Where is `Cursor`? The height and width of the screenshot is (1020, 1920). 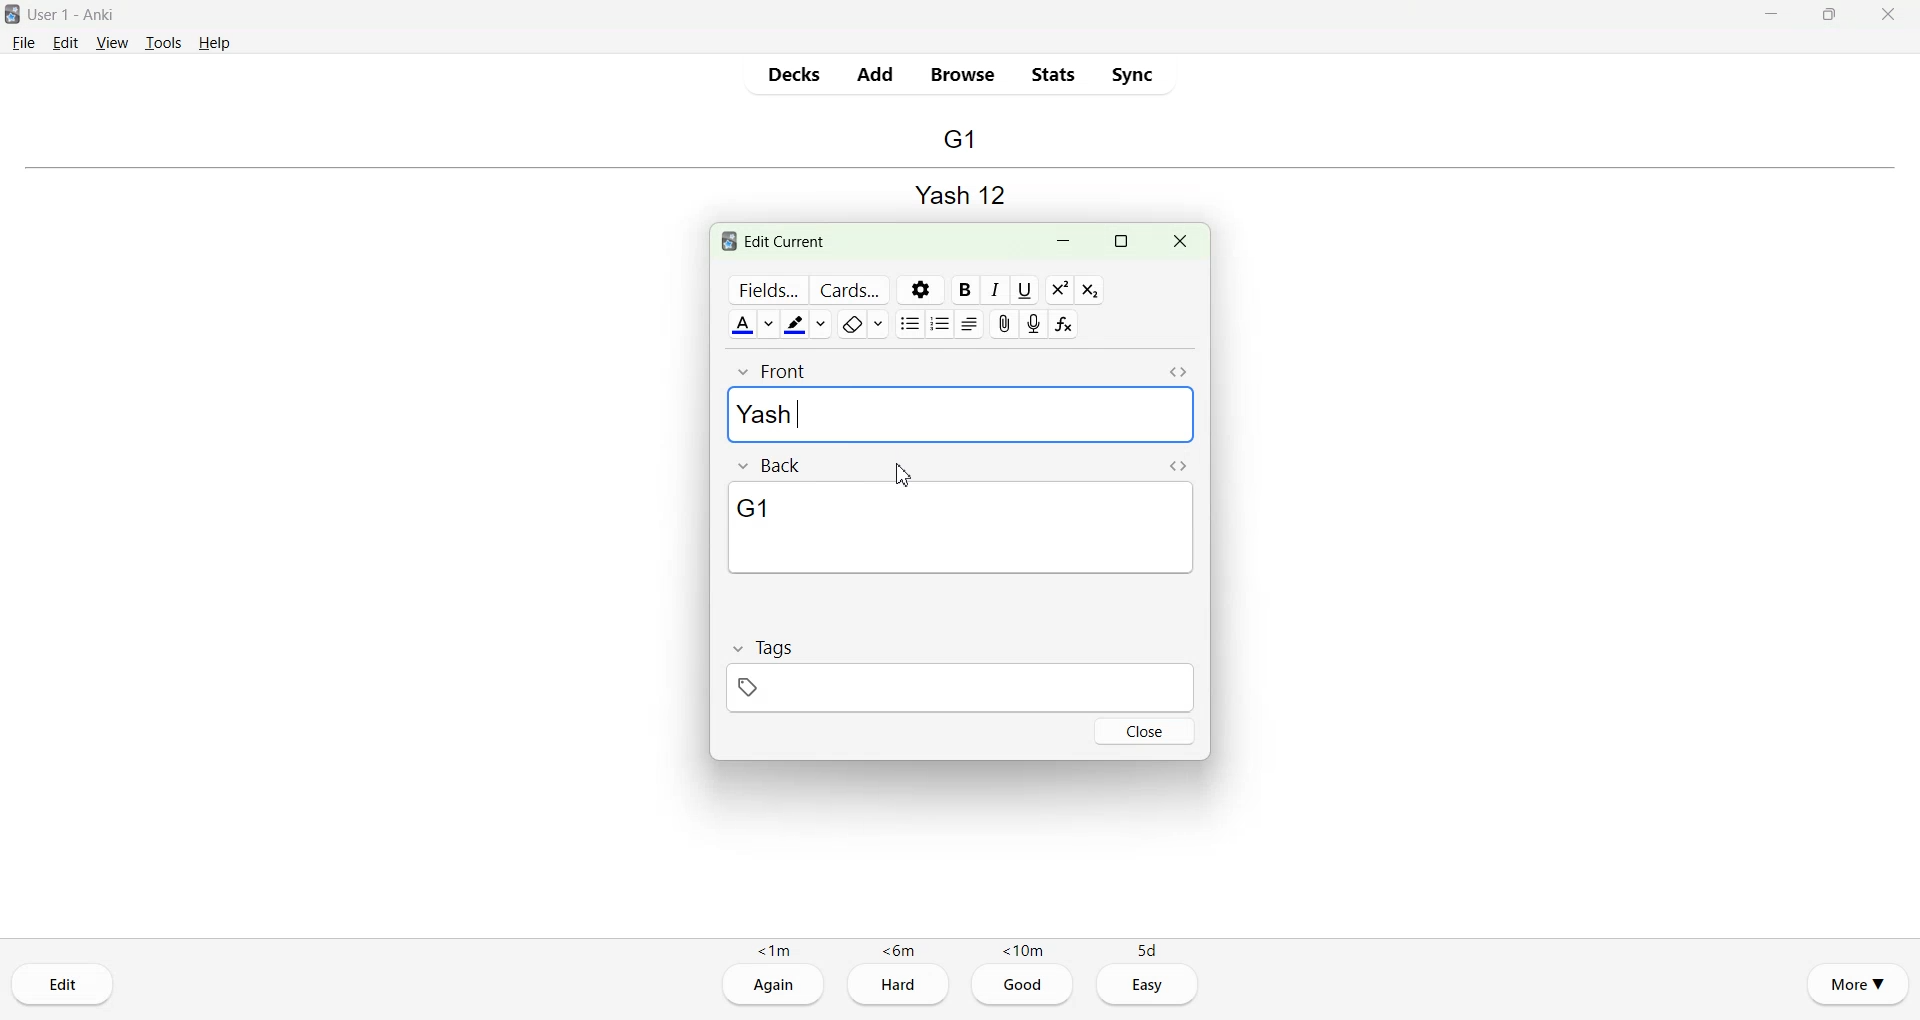 Cursor is located at coordinates (902, 476).